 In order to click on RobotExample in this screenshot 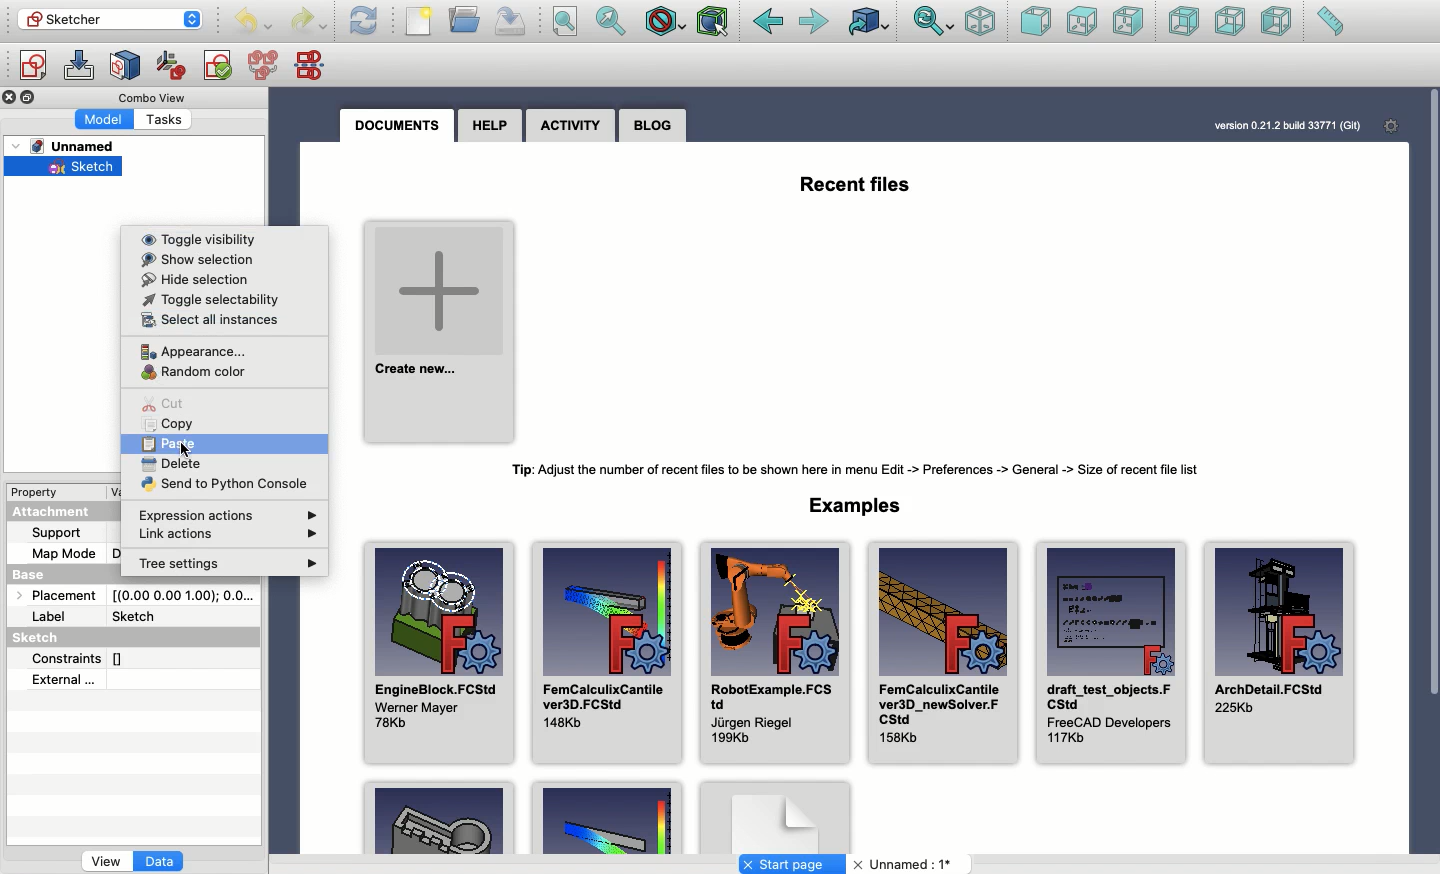, I will do `click(771, 653)`.